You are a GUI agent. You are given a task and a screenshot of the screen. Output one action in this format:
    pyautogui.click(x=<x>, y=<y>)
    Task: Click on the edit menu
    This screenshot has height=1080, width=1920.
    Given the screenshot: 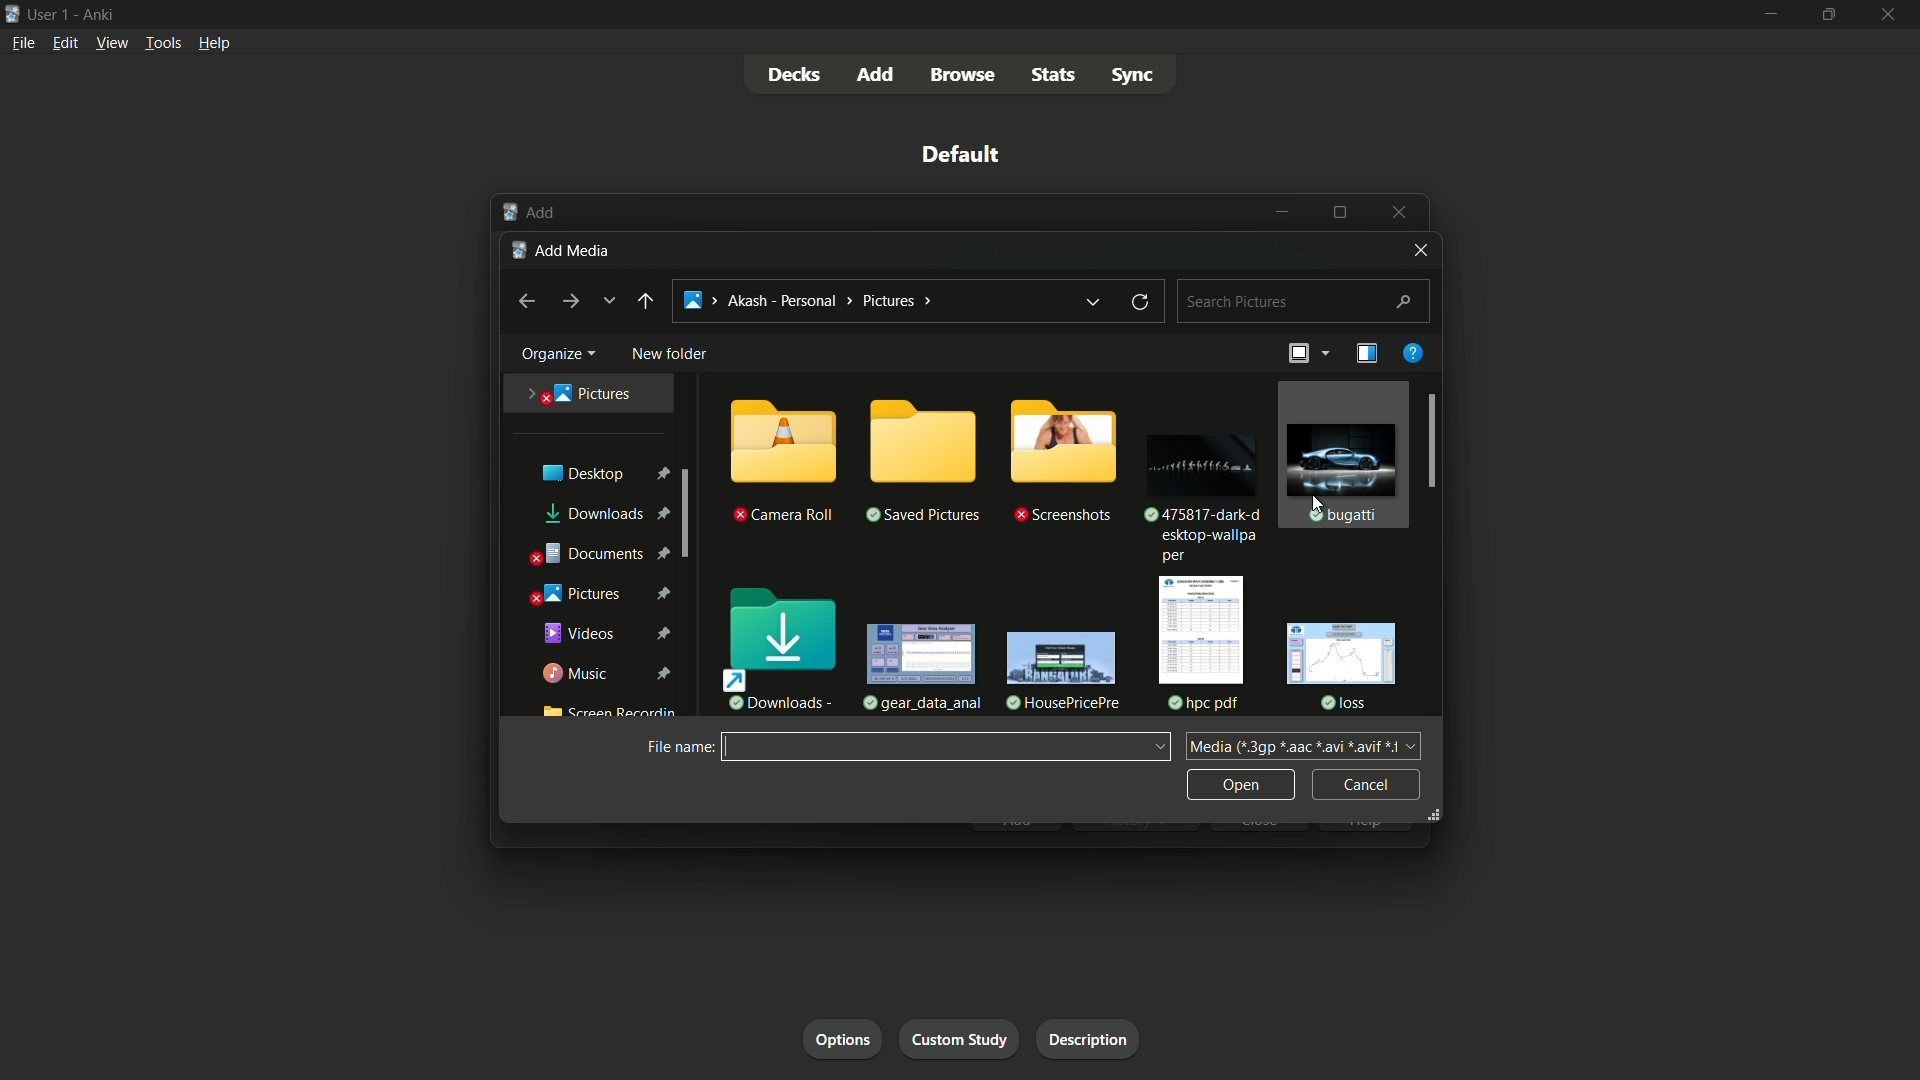 What is the action you would take?
    pyautogui.click(x=68, y=42)
    